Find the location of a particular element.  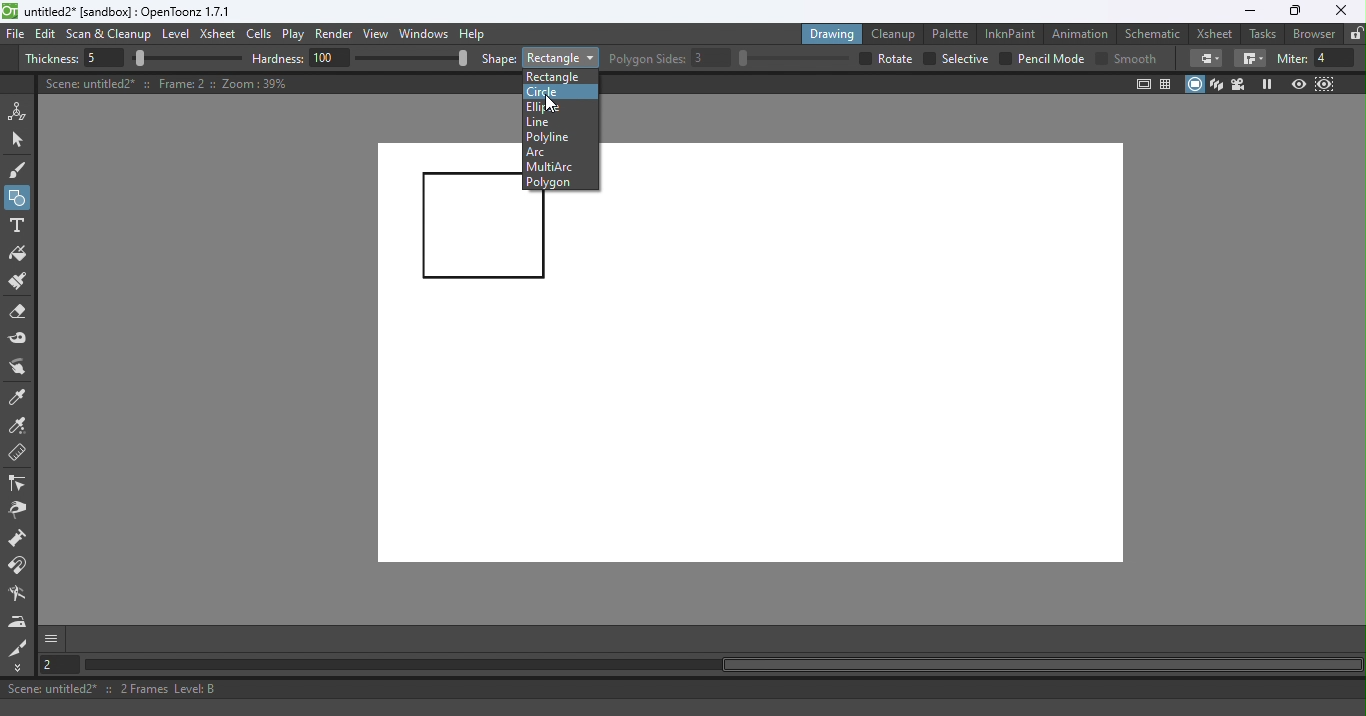

Polygon slides is located at coordinates (647, 59).